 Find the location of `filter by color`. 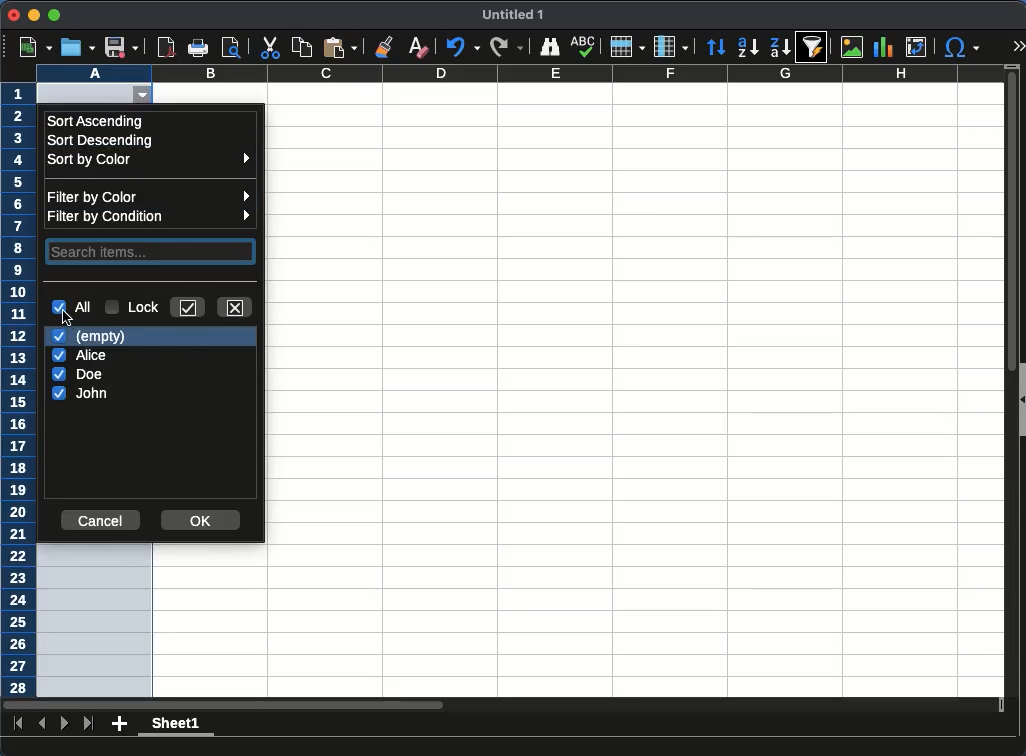

filter by color is located at coordinates (149, 196).